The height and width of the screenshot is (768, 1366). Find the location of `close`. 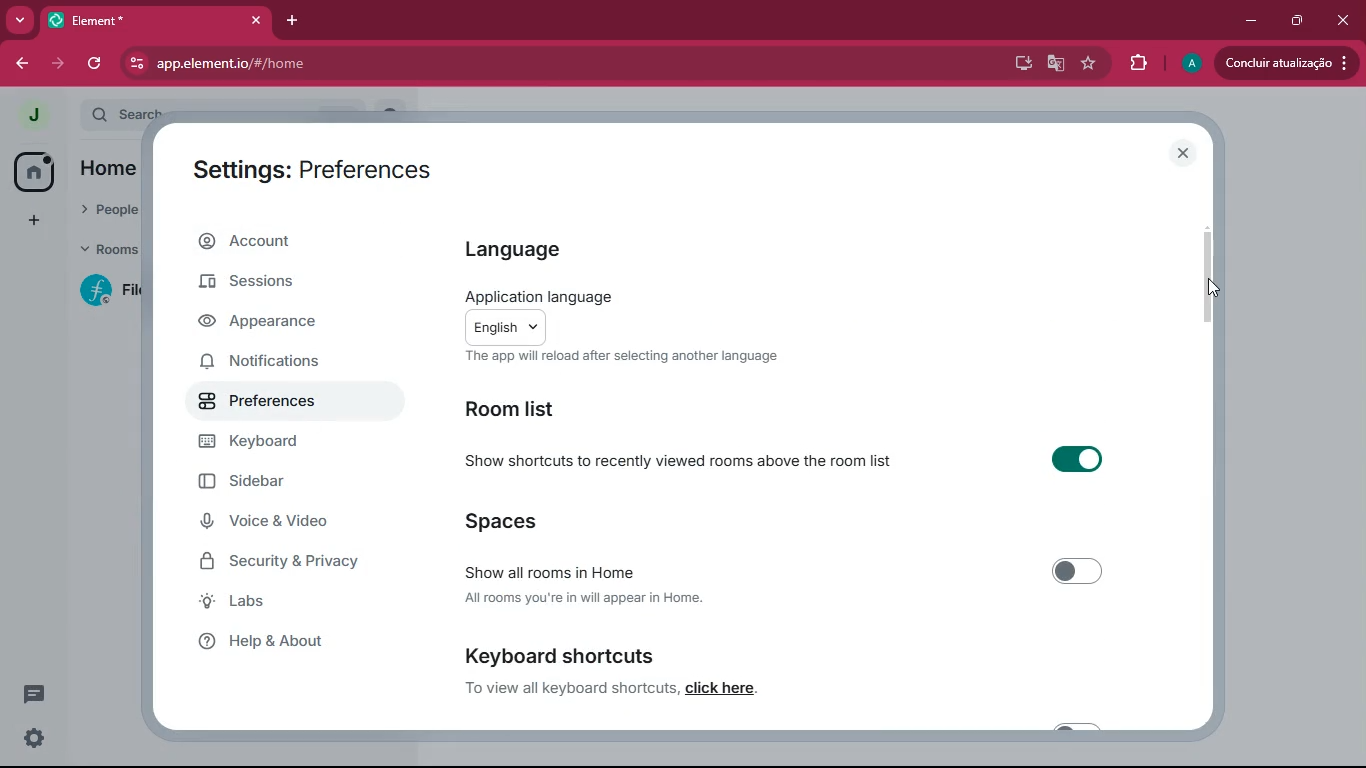

close is located at coordinates (254, 20).